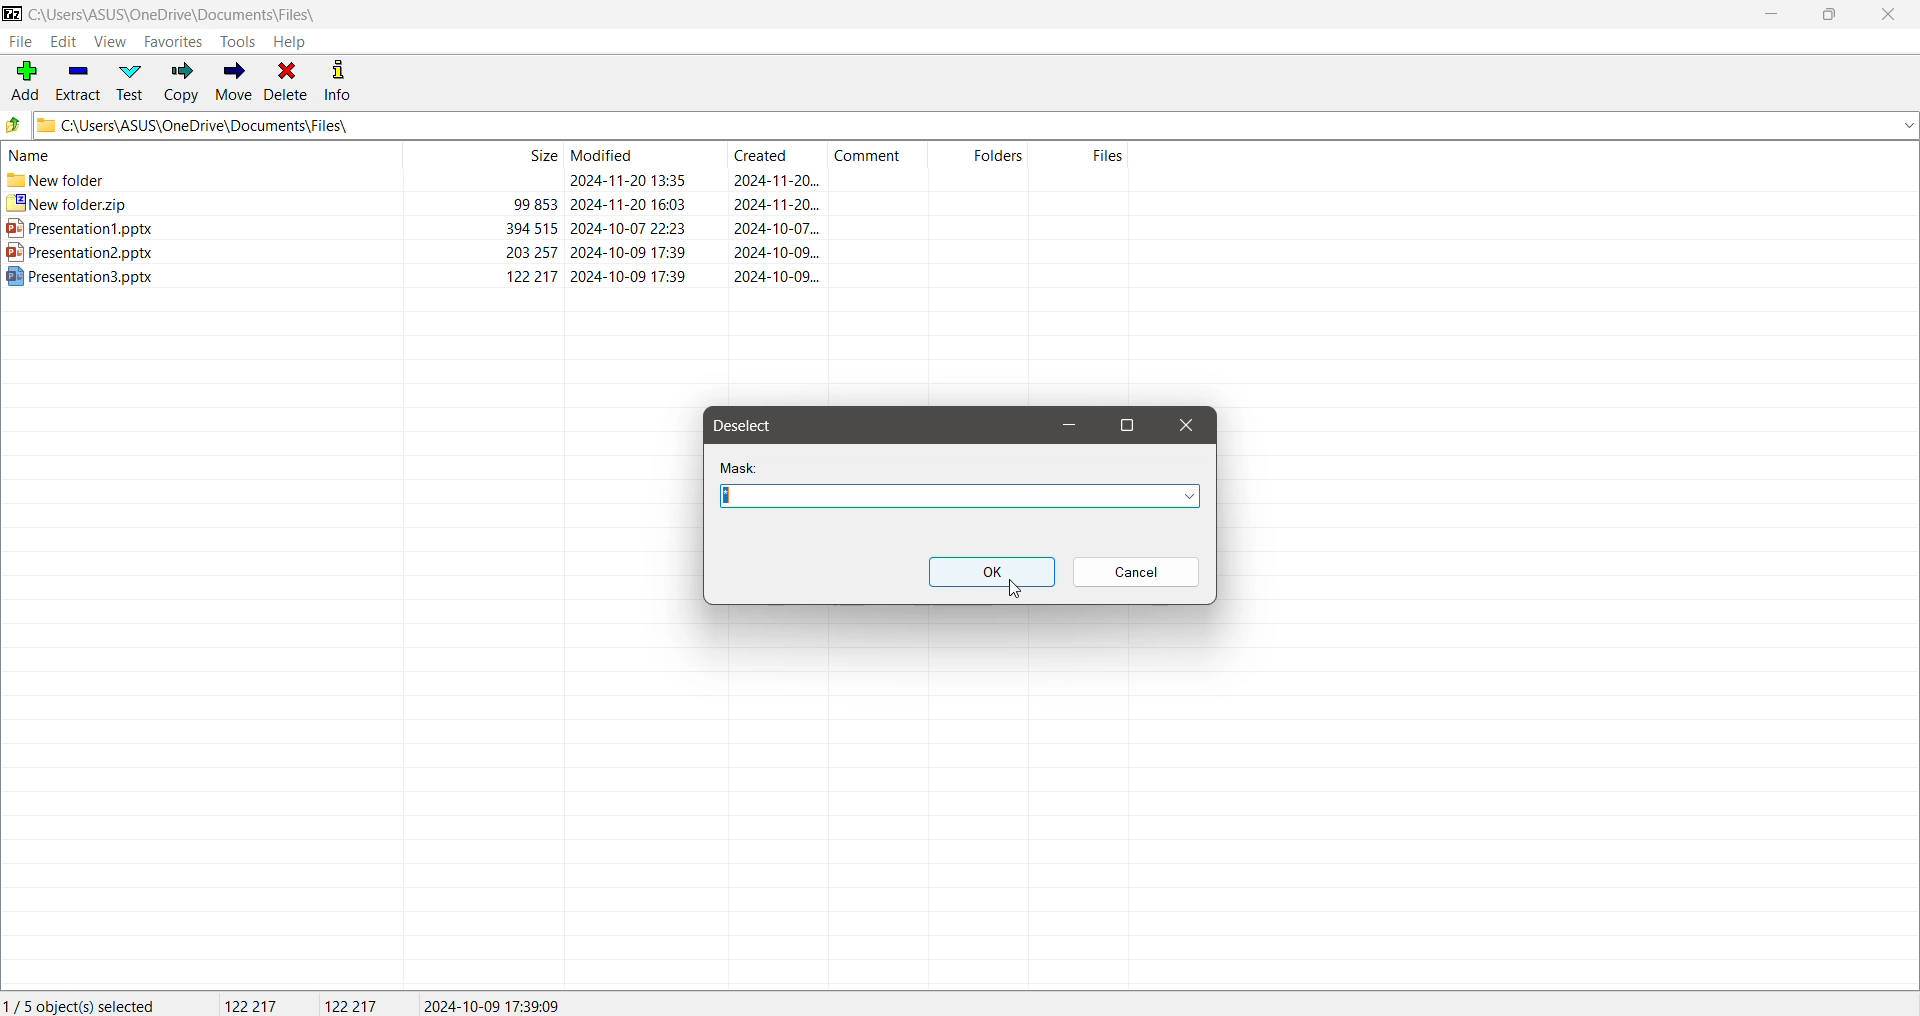 This screenshot has width=1920, height=1016. What do you see at coordinates (567, 181) in the screenshot?
I see `new folder` at bounding box center [567, 181].